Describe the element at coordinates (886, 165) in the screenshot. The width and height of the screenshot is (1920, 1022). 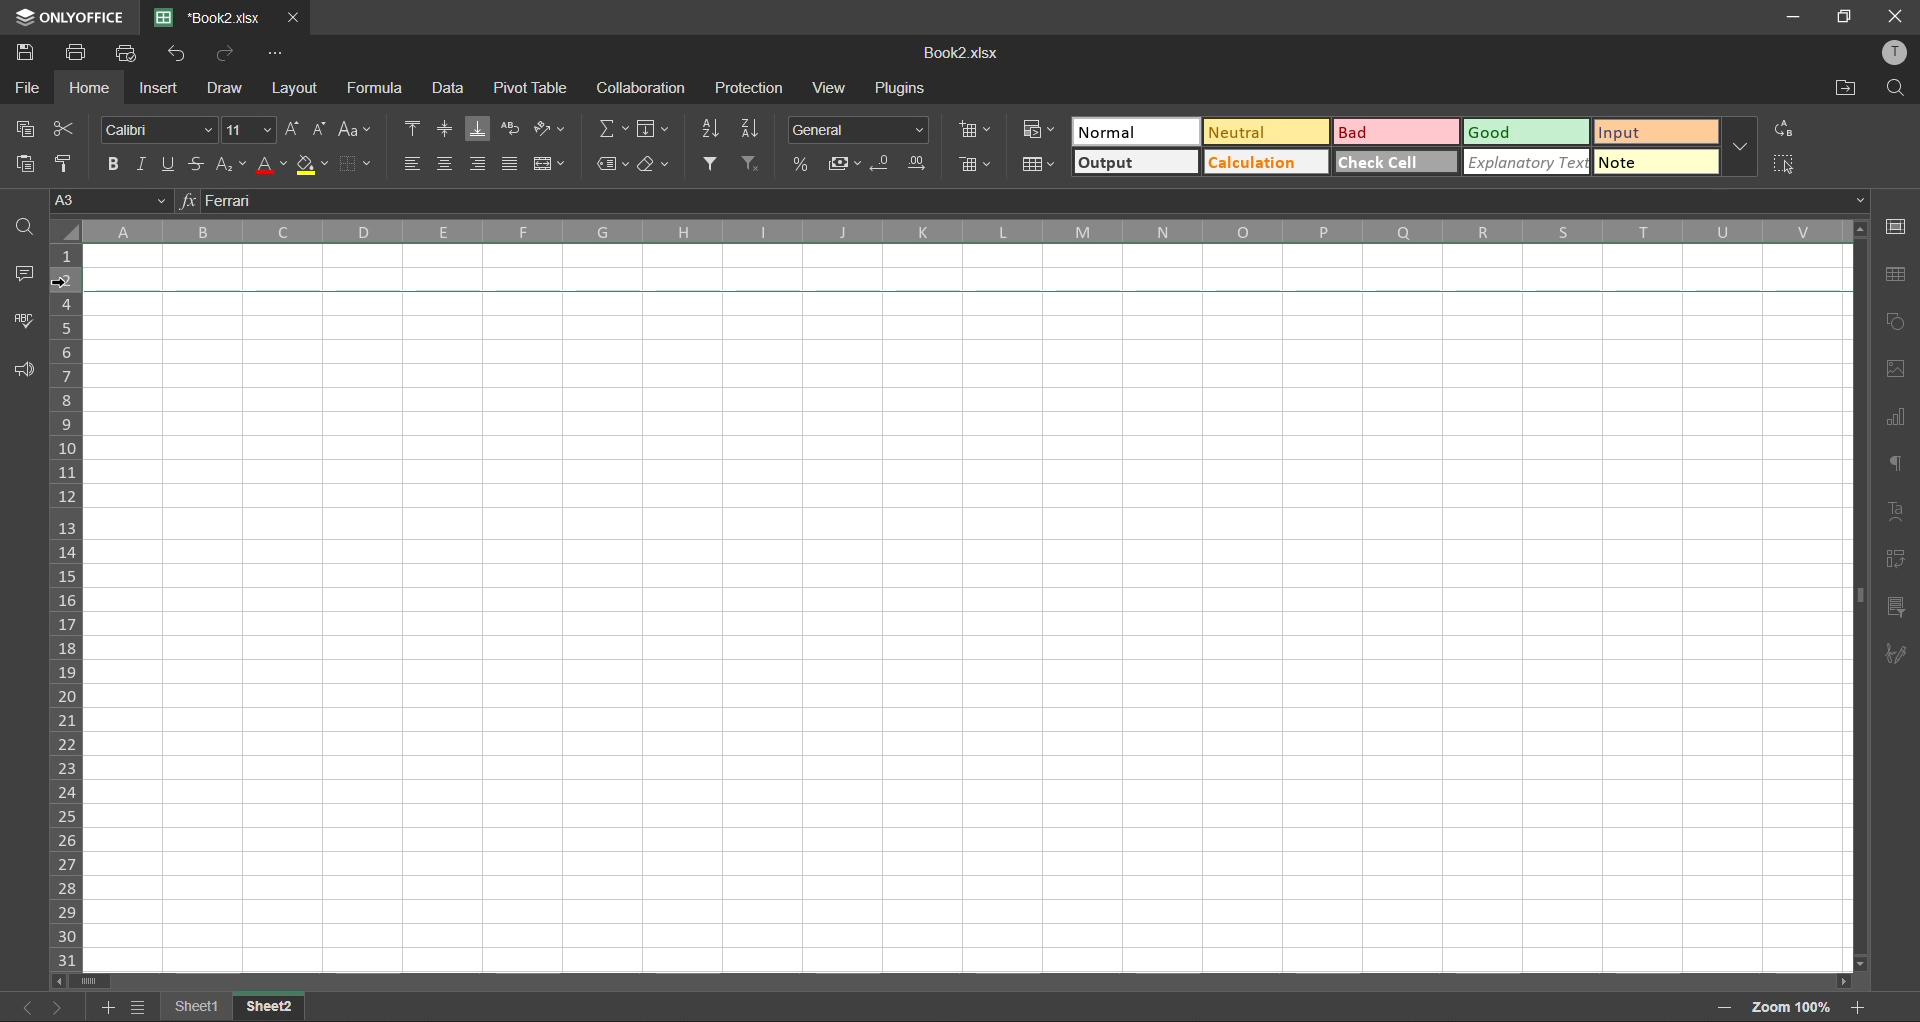
I see `decrease decimal` at that location.